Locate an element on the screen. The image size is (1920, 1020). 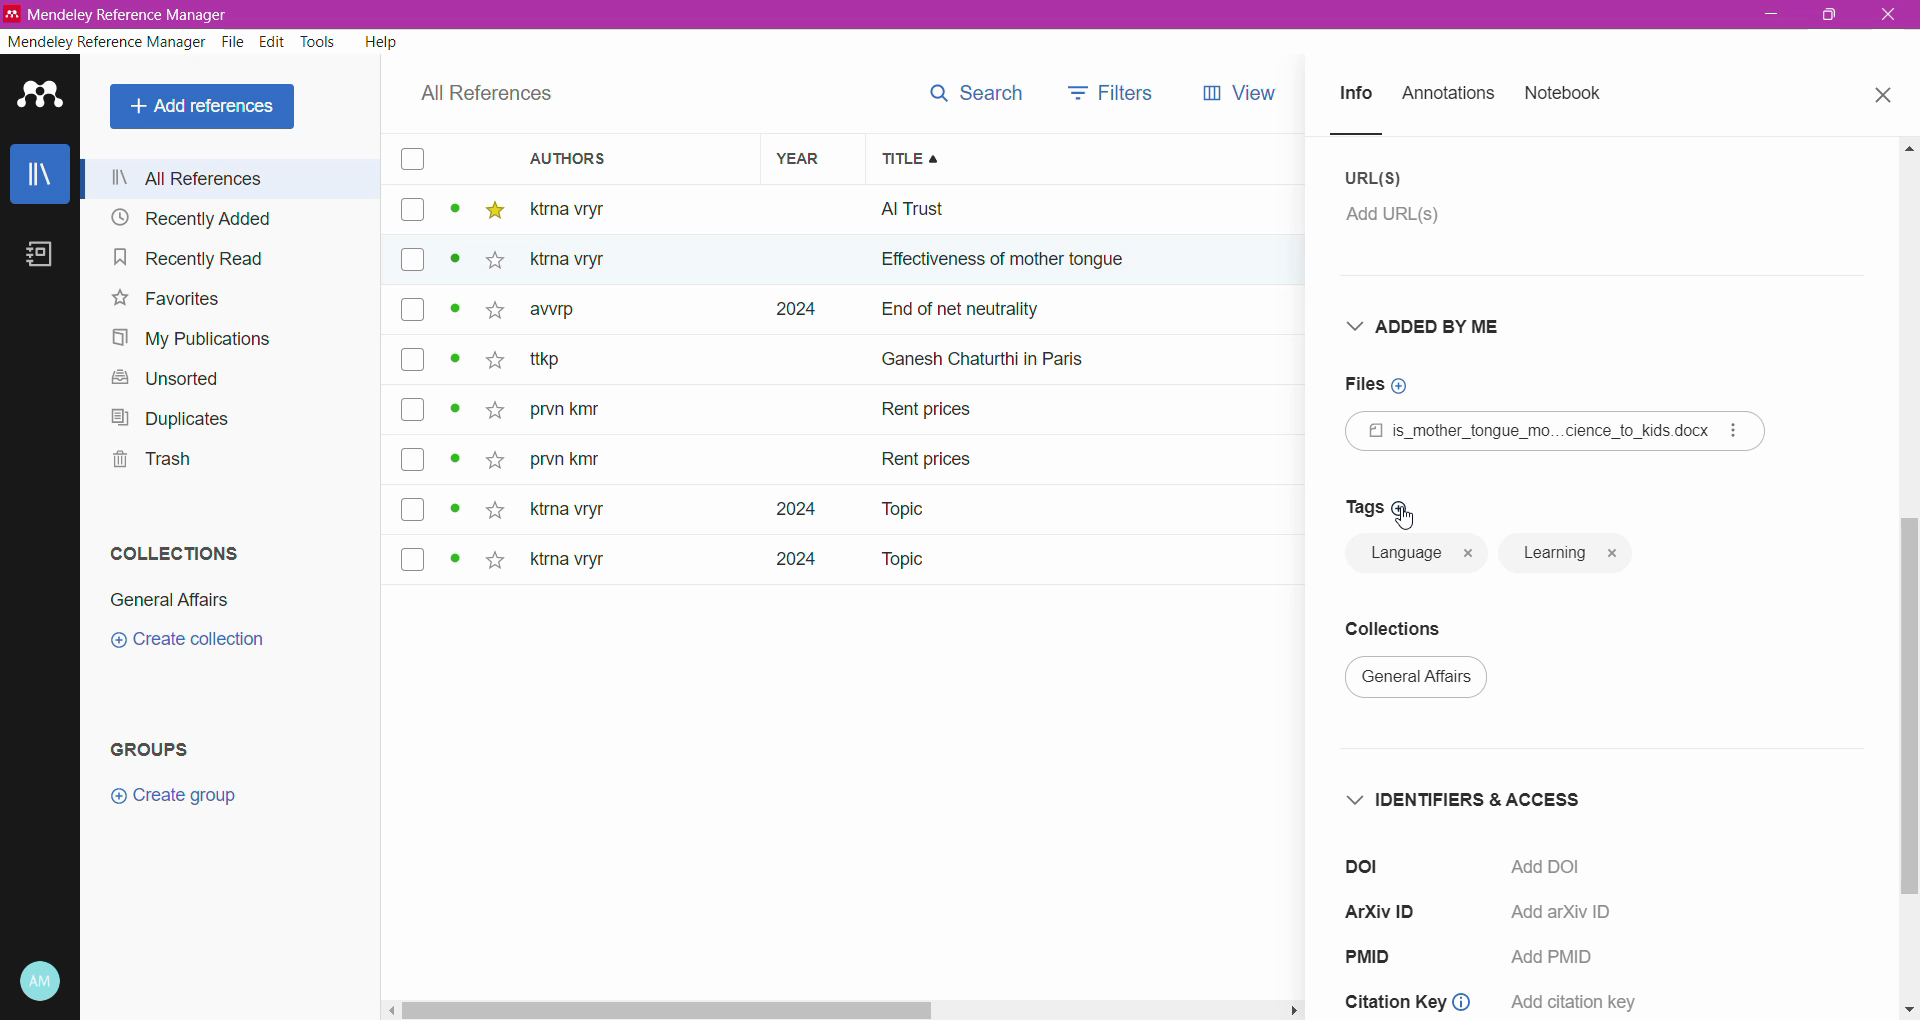
~ ttkp is located at coordinates (578, 360).